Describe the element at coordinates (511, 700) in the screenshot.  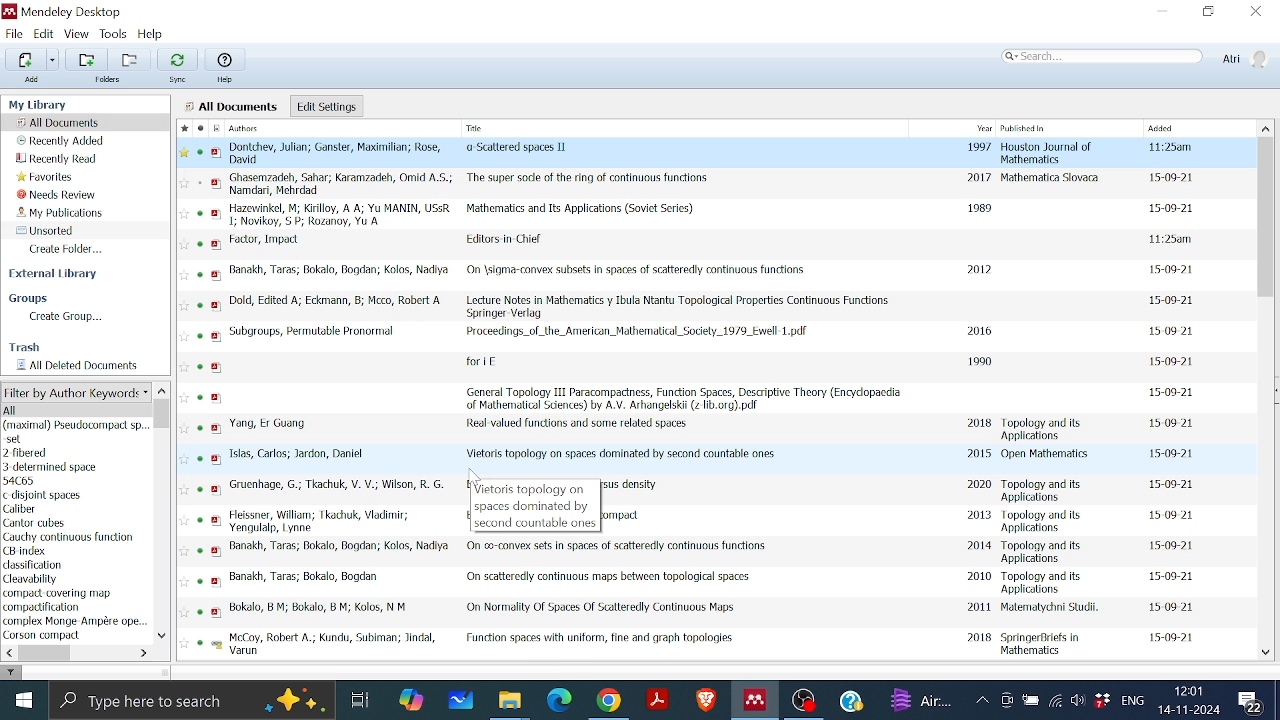
I see `Files` at that location.